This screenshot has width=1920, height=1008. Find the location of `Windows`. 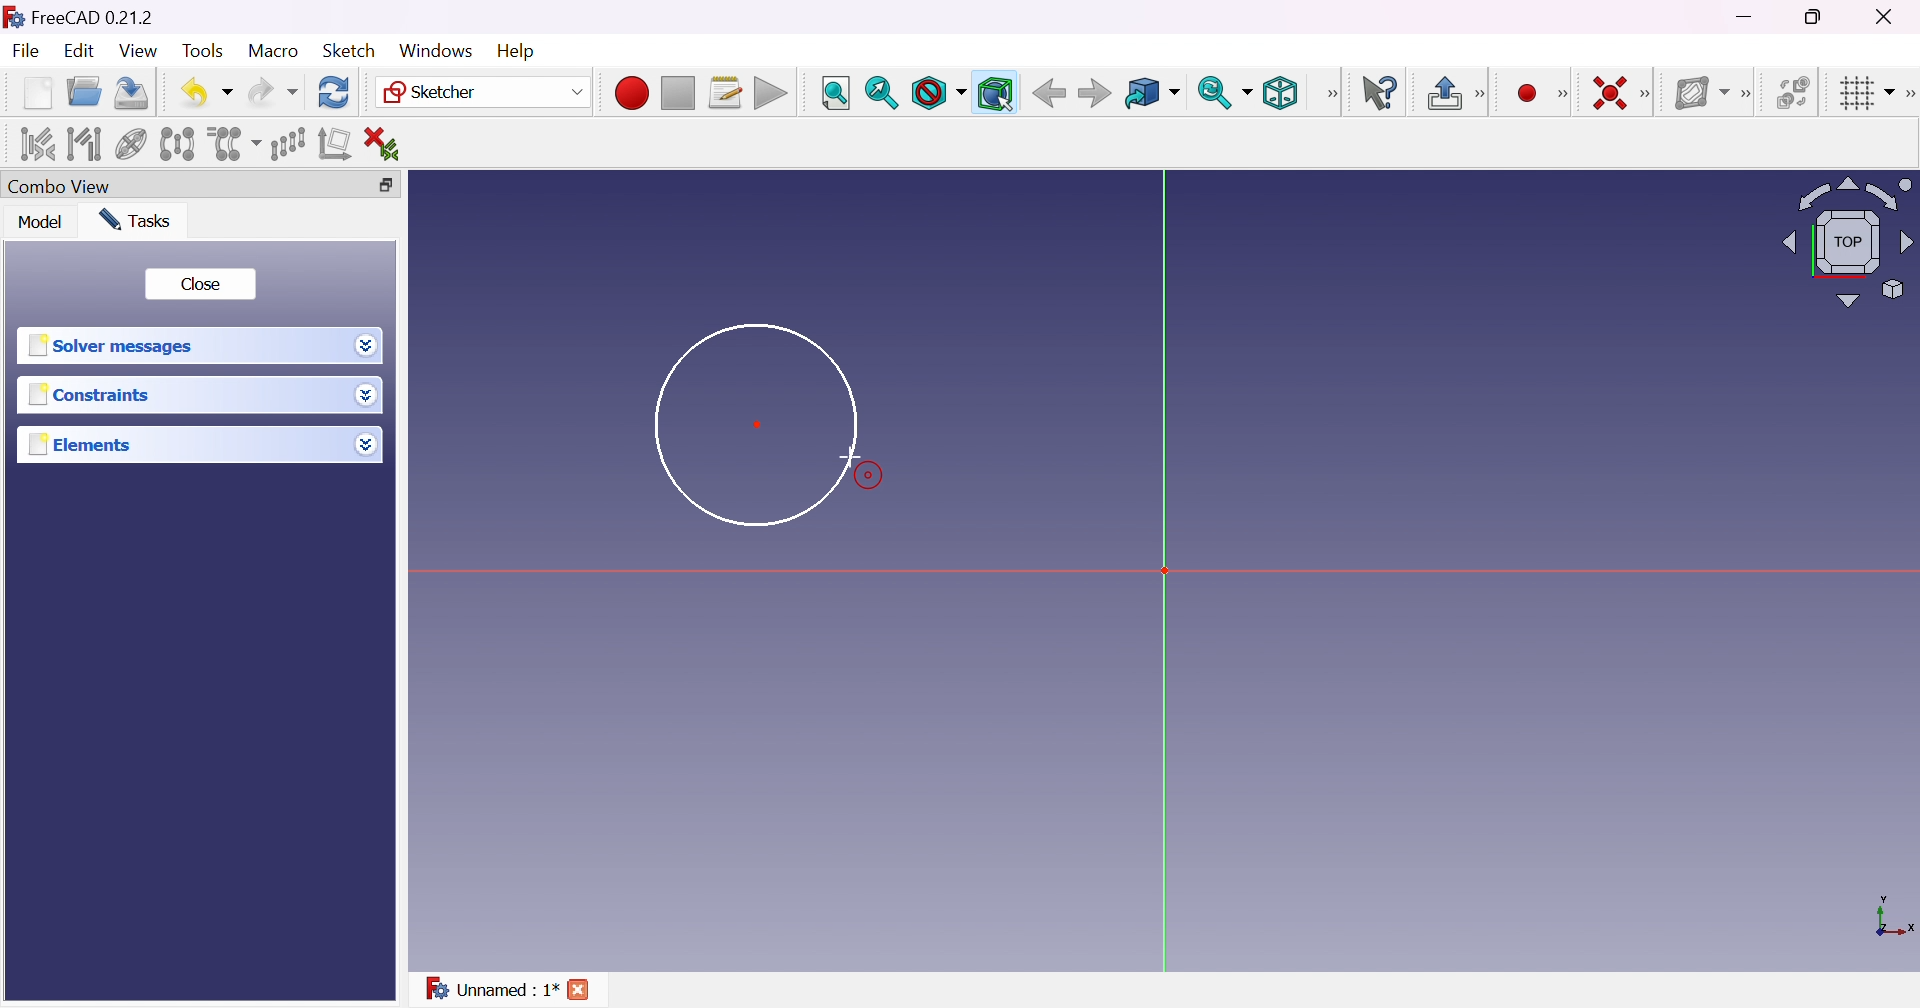

Windows is located at coordinates (436, 50).